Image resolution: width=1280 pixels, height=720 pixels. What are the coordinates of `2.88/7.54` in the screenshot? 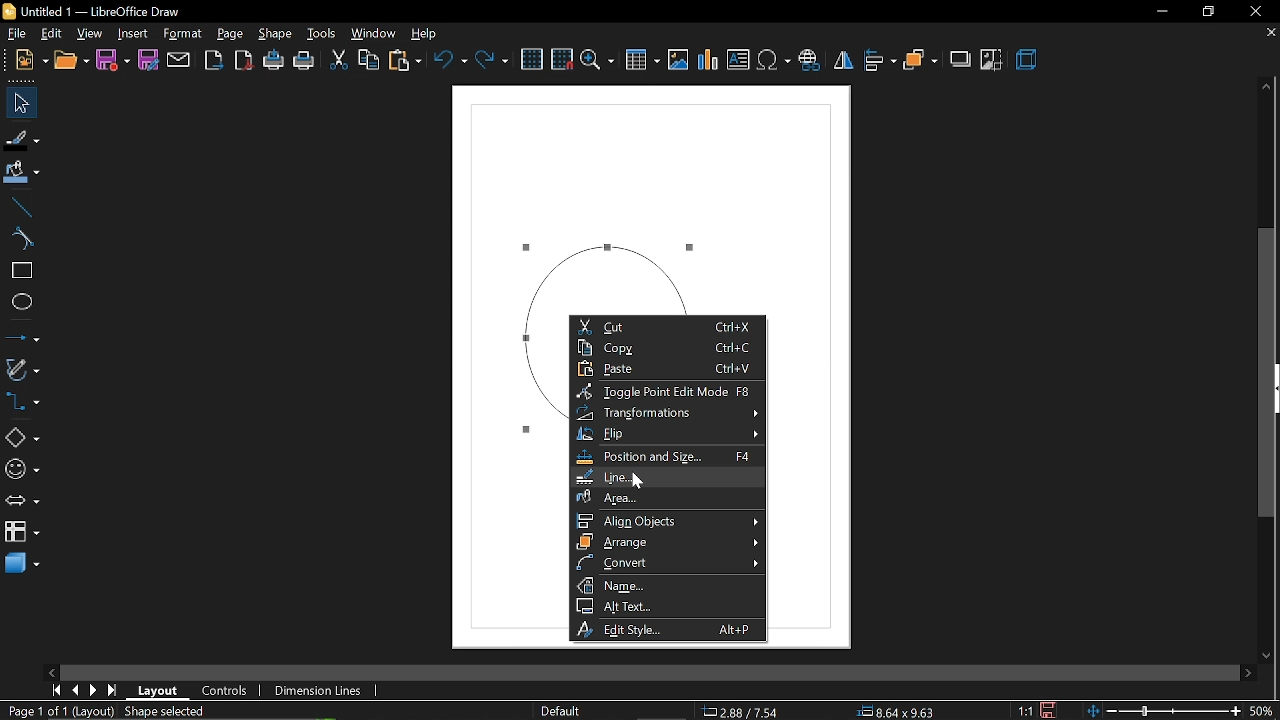 It's located at (742, 710).